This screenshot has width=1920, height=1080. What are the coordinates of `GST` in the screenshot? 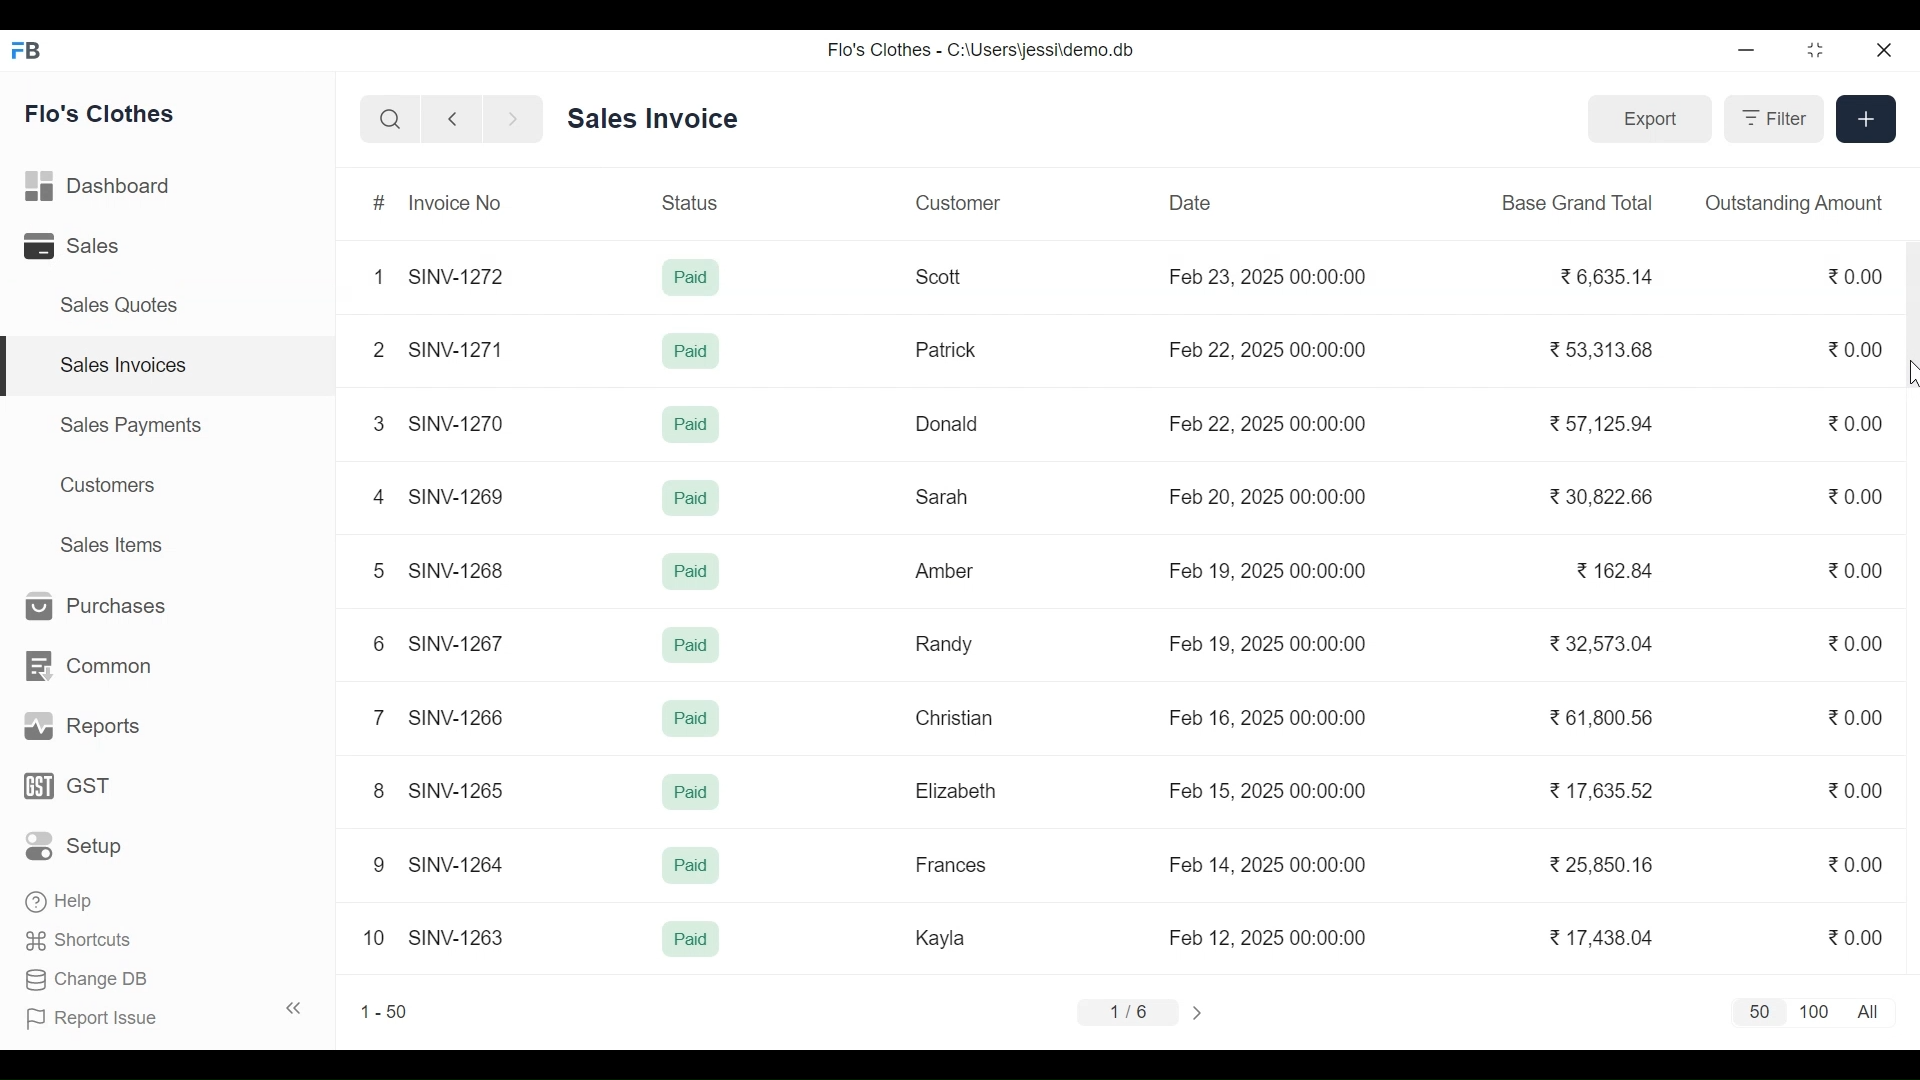 It's located at (67, 787).